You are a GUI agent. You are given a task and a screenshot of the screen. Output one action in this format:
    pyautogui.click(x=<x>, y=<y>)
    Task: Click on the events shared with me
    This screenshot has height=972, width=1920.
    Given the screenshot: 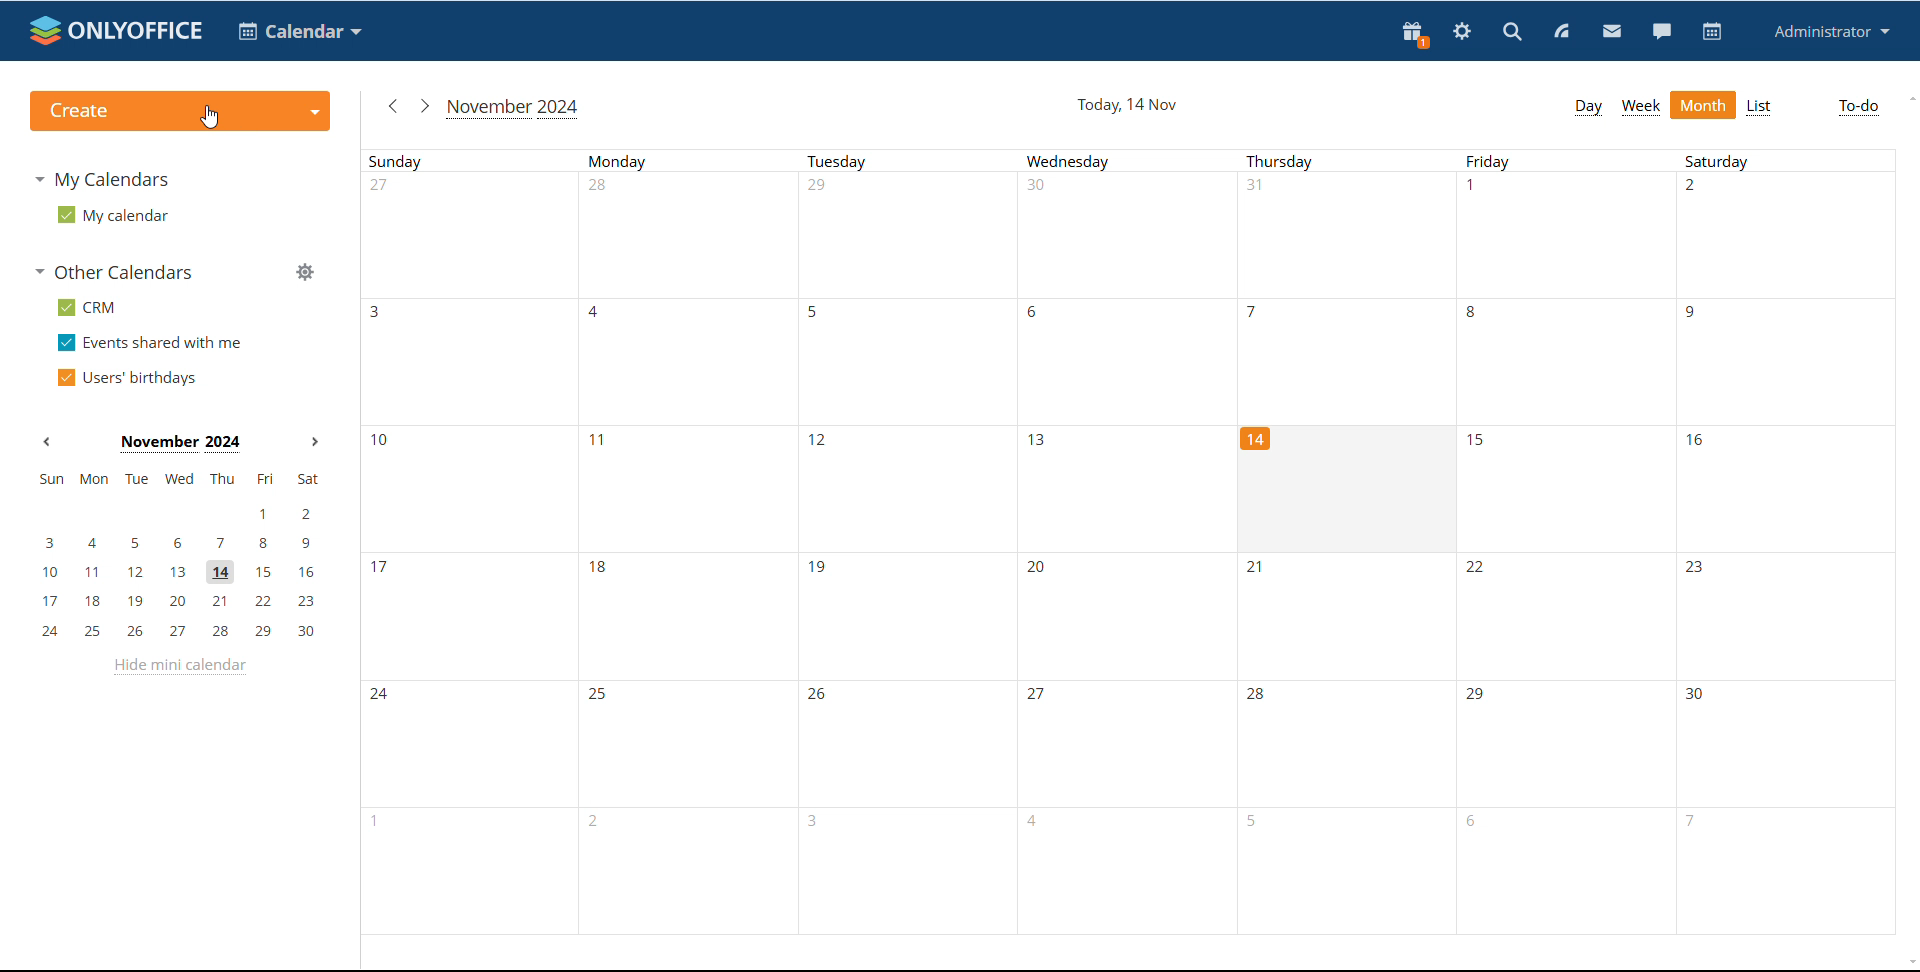 What is the action you would take?
    pyautogui.click(x=152, y=342)
    